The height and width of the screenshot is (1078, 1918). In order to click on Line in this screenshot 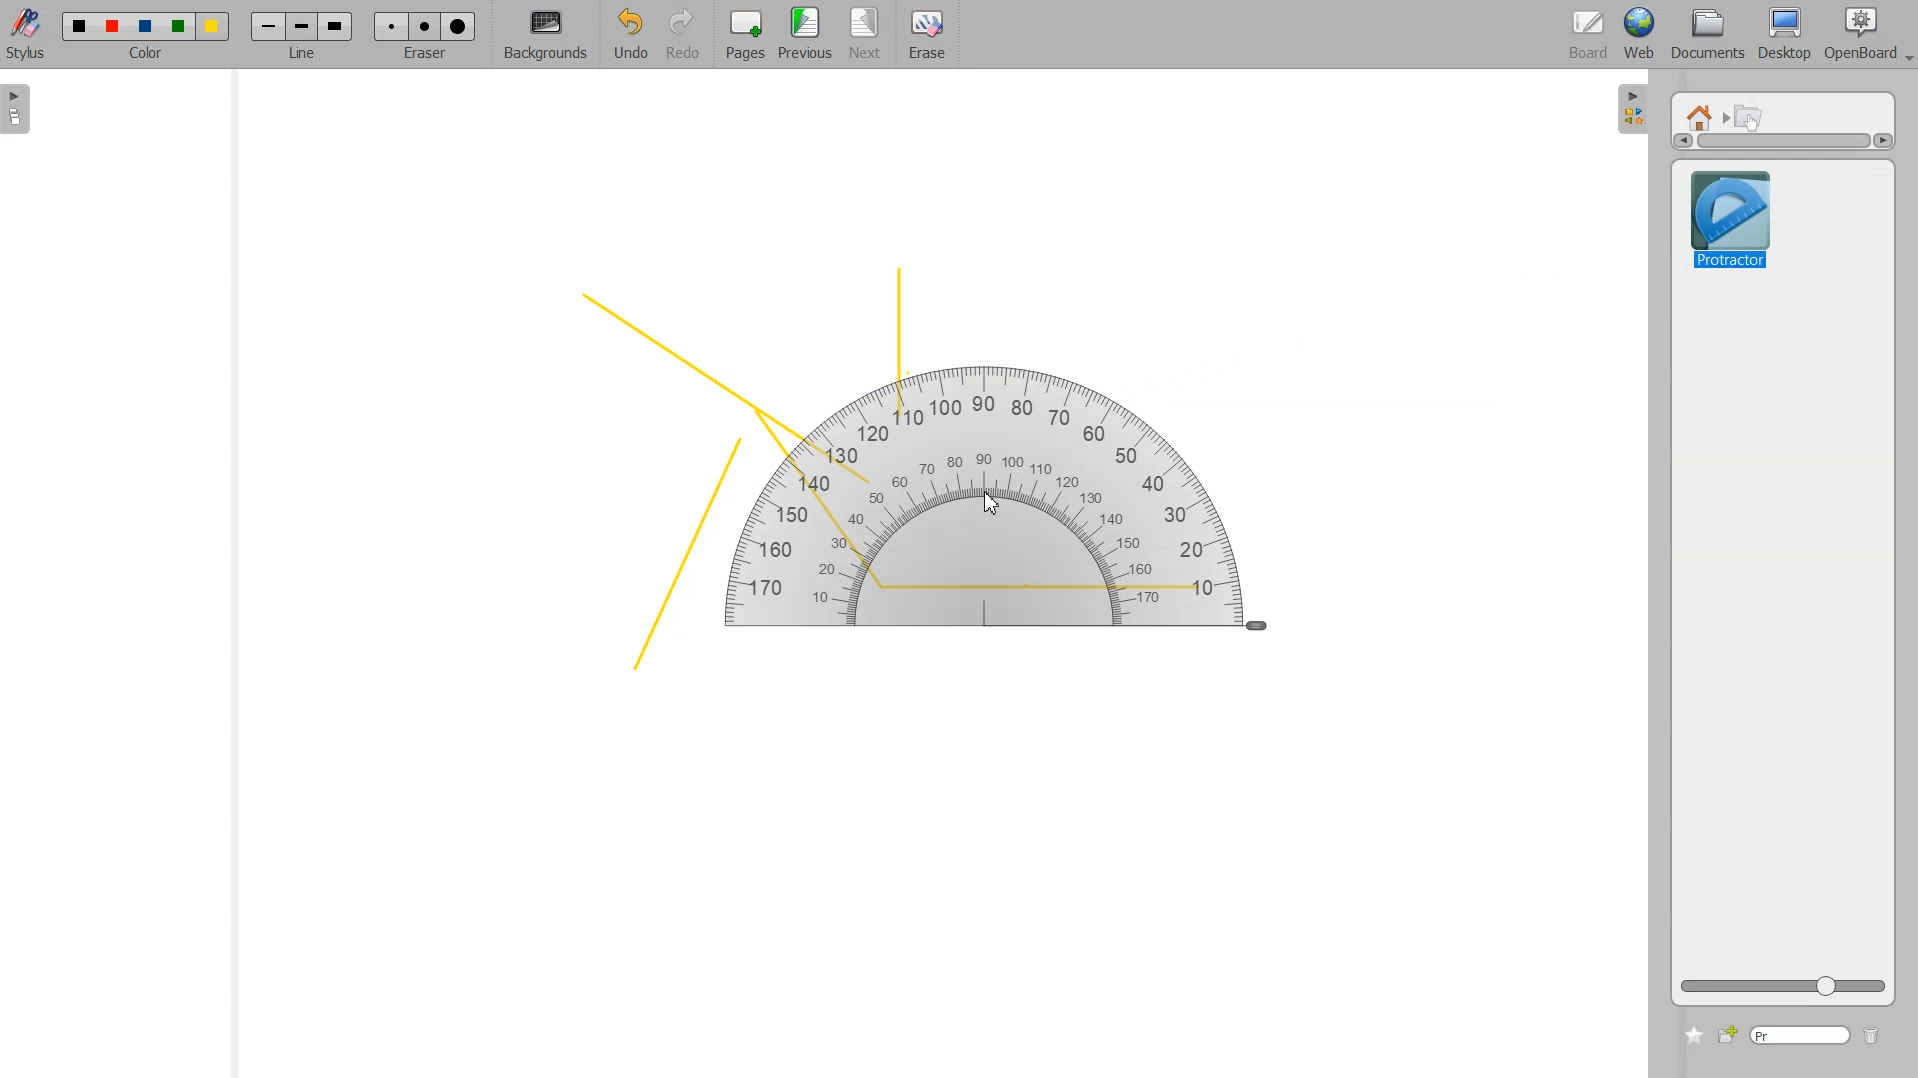, I will do `click(302, 26)`.